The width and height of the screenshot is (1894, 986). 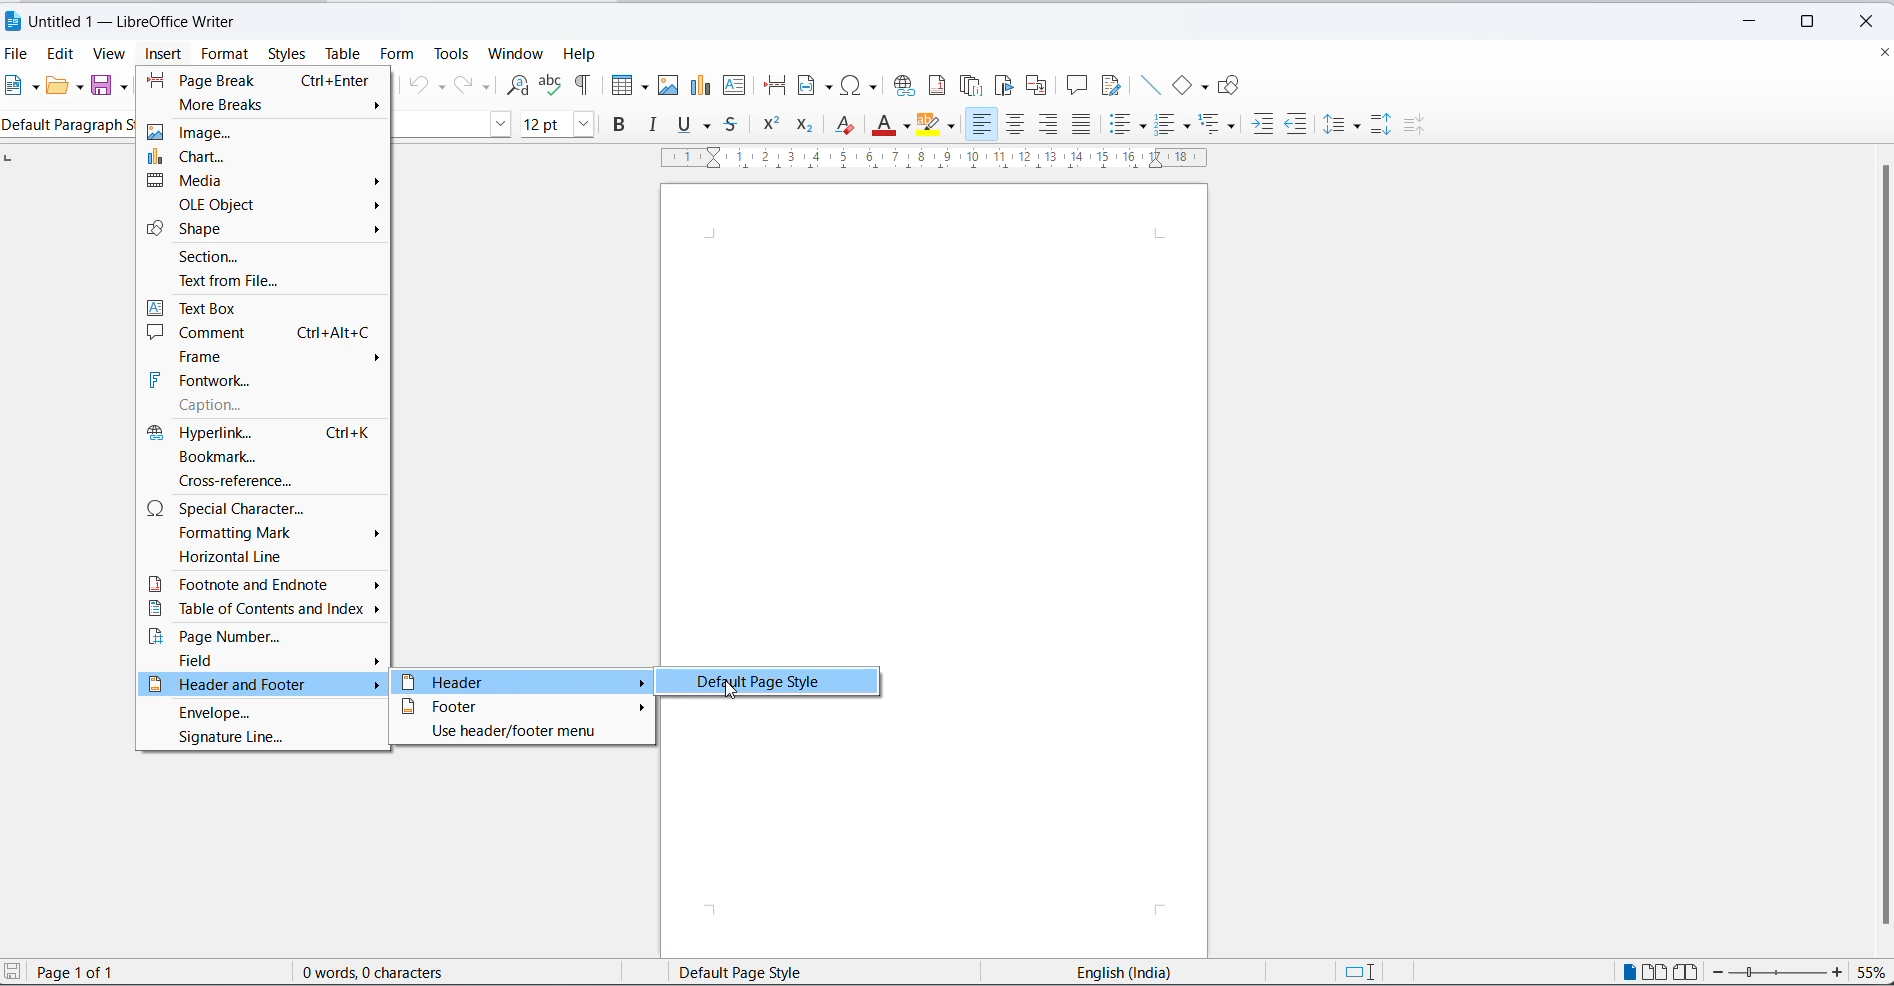 I want to click on formatting mark, so click(x=266, y=536).